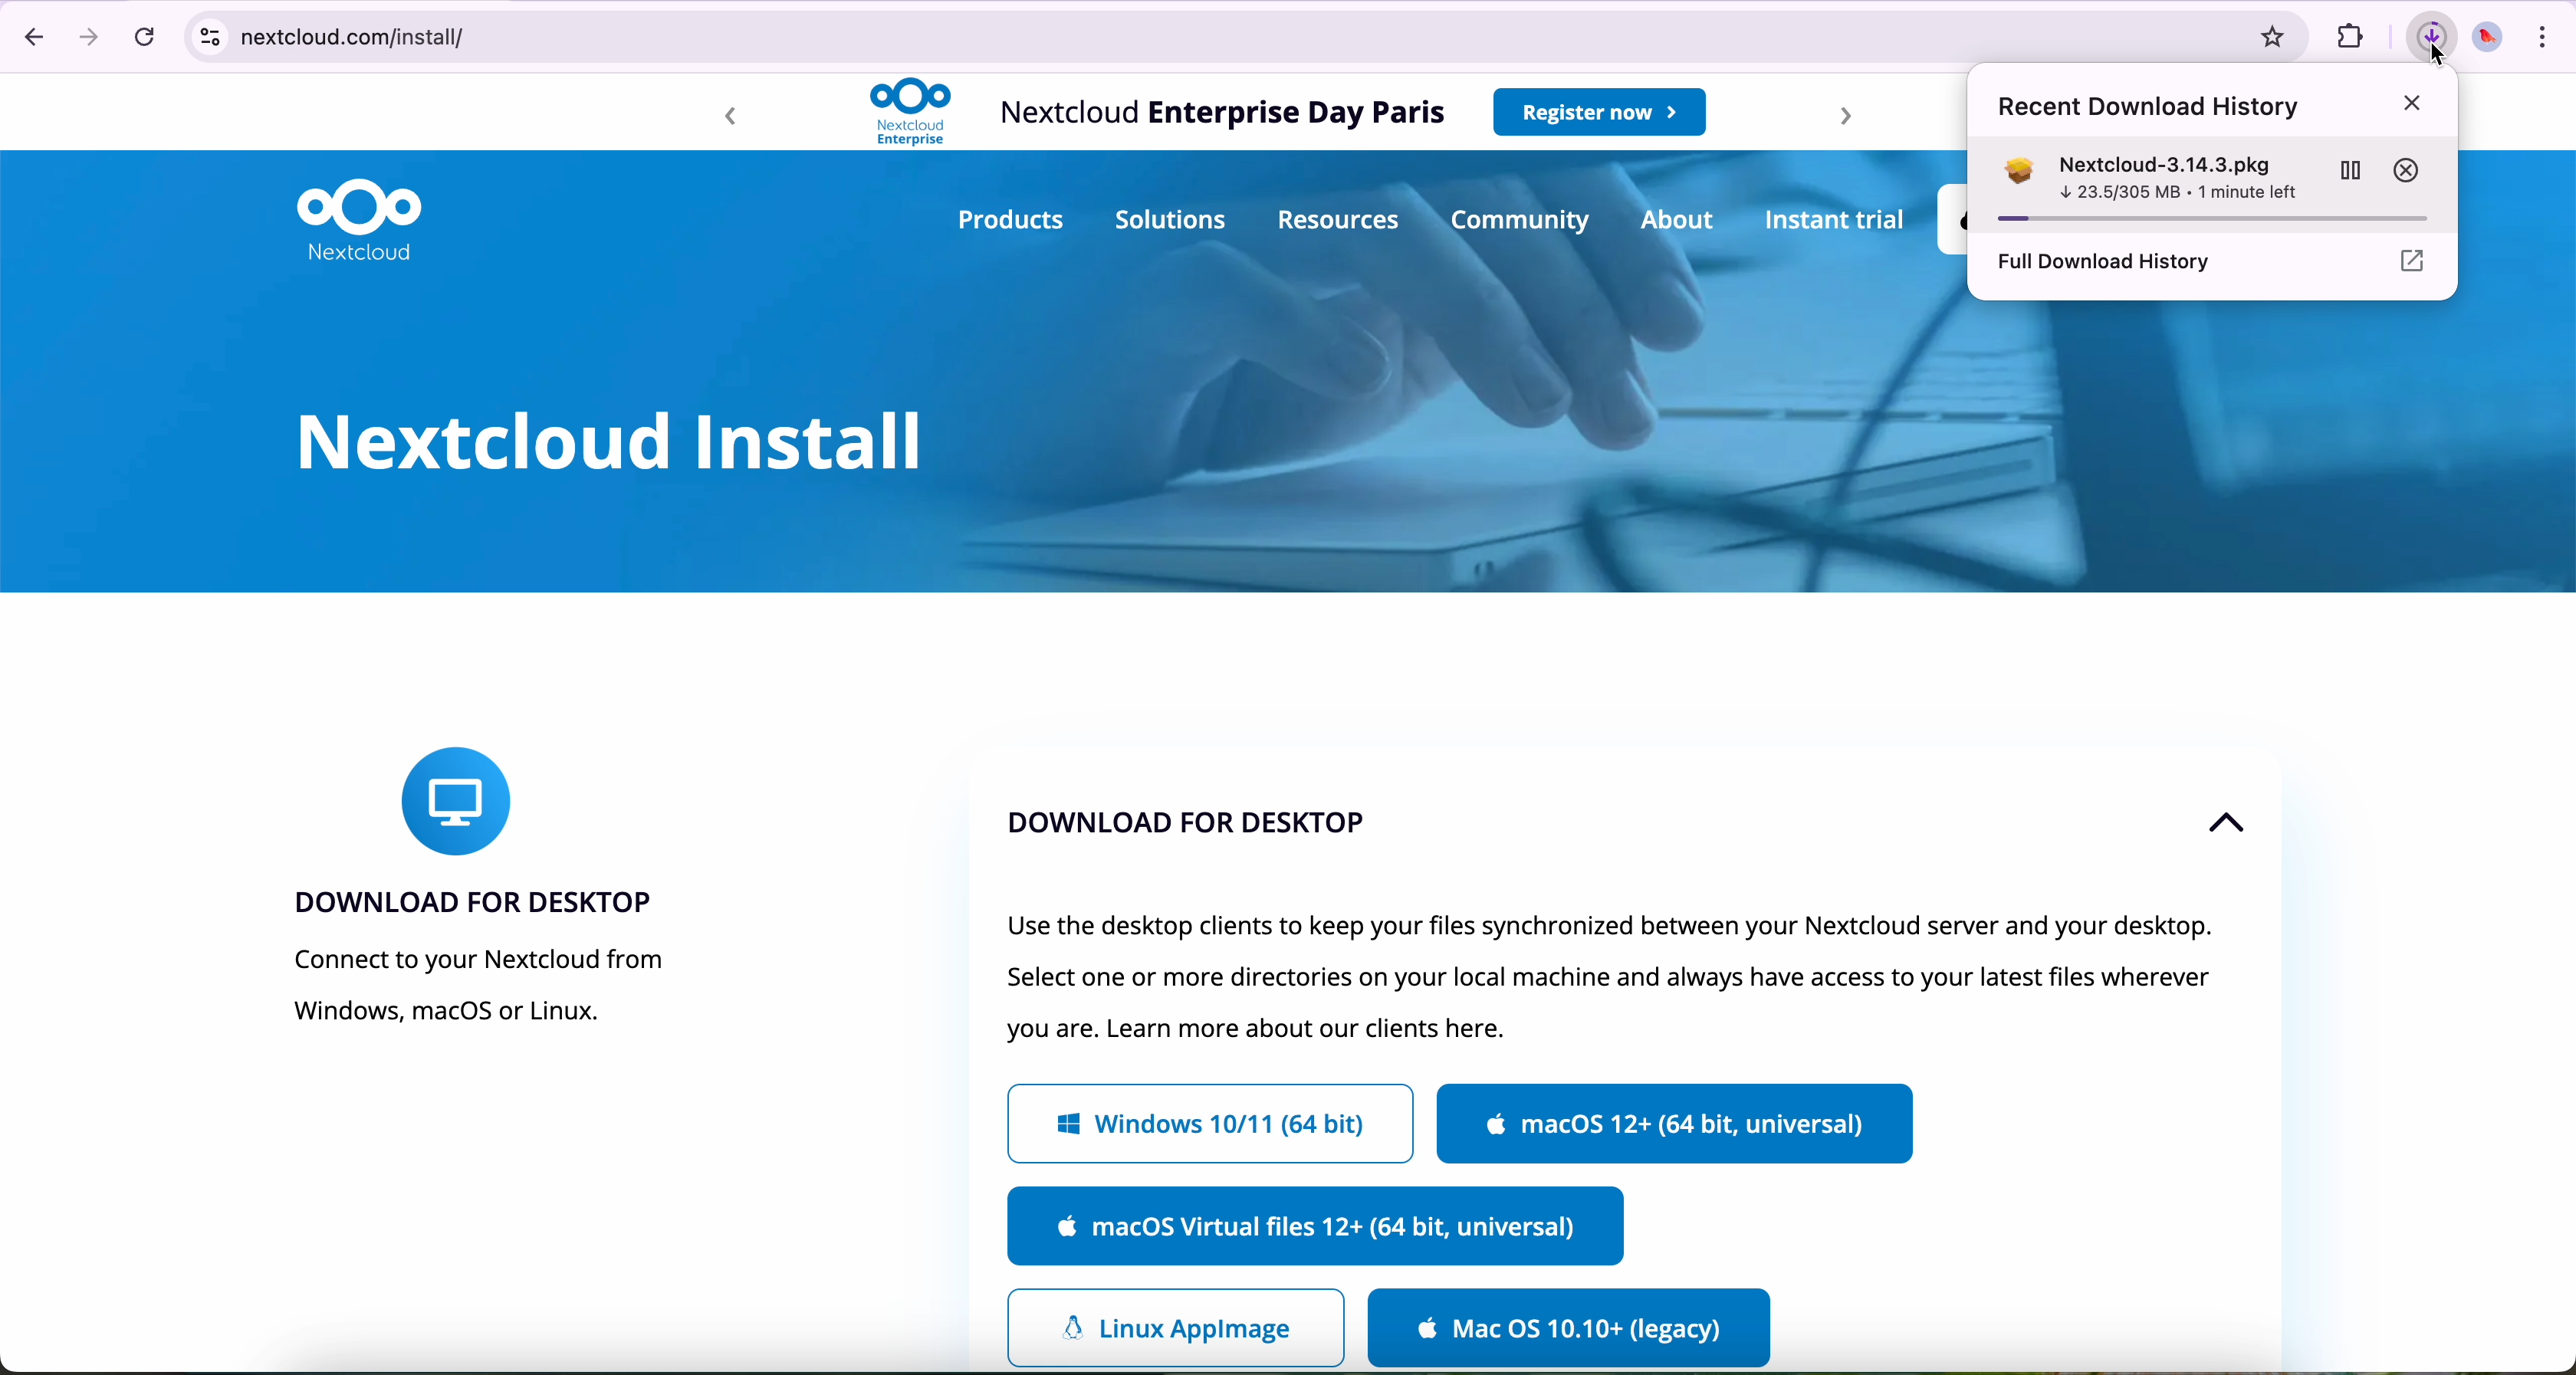 The height and width of the screenshot is (1375, 2576). I want to click on favorites, so click(2264, 34).